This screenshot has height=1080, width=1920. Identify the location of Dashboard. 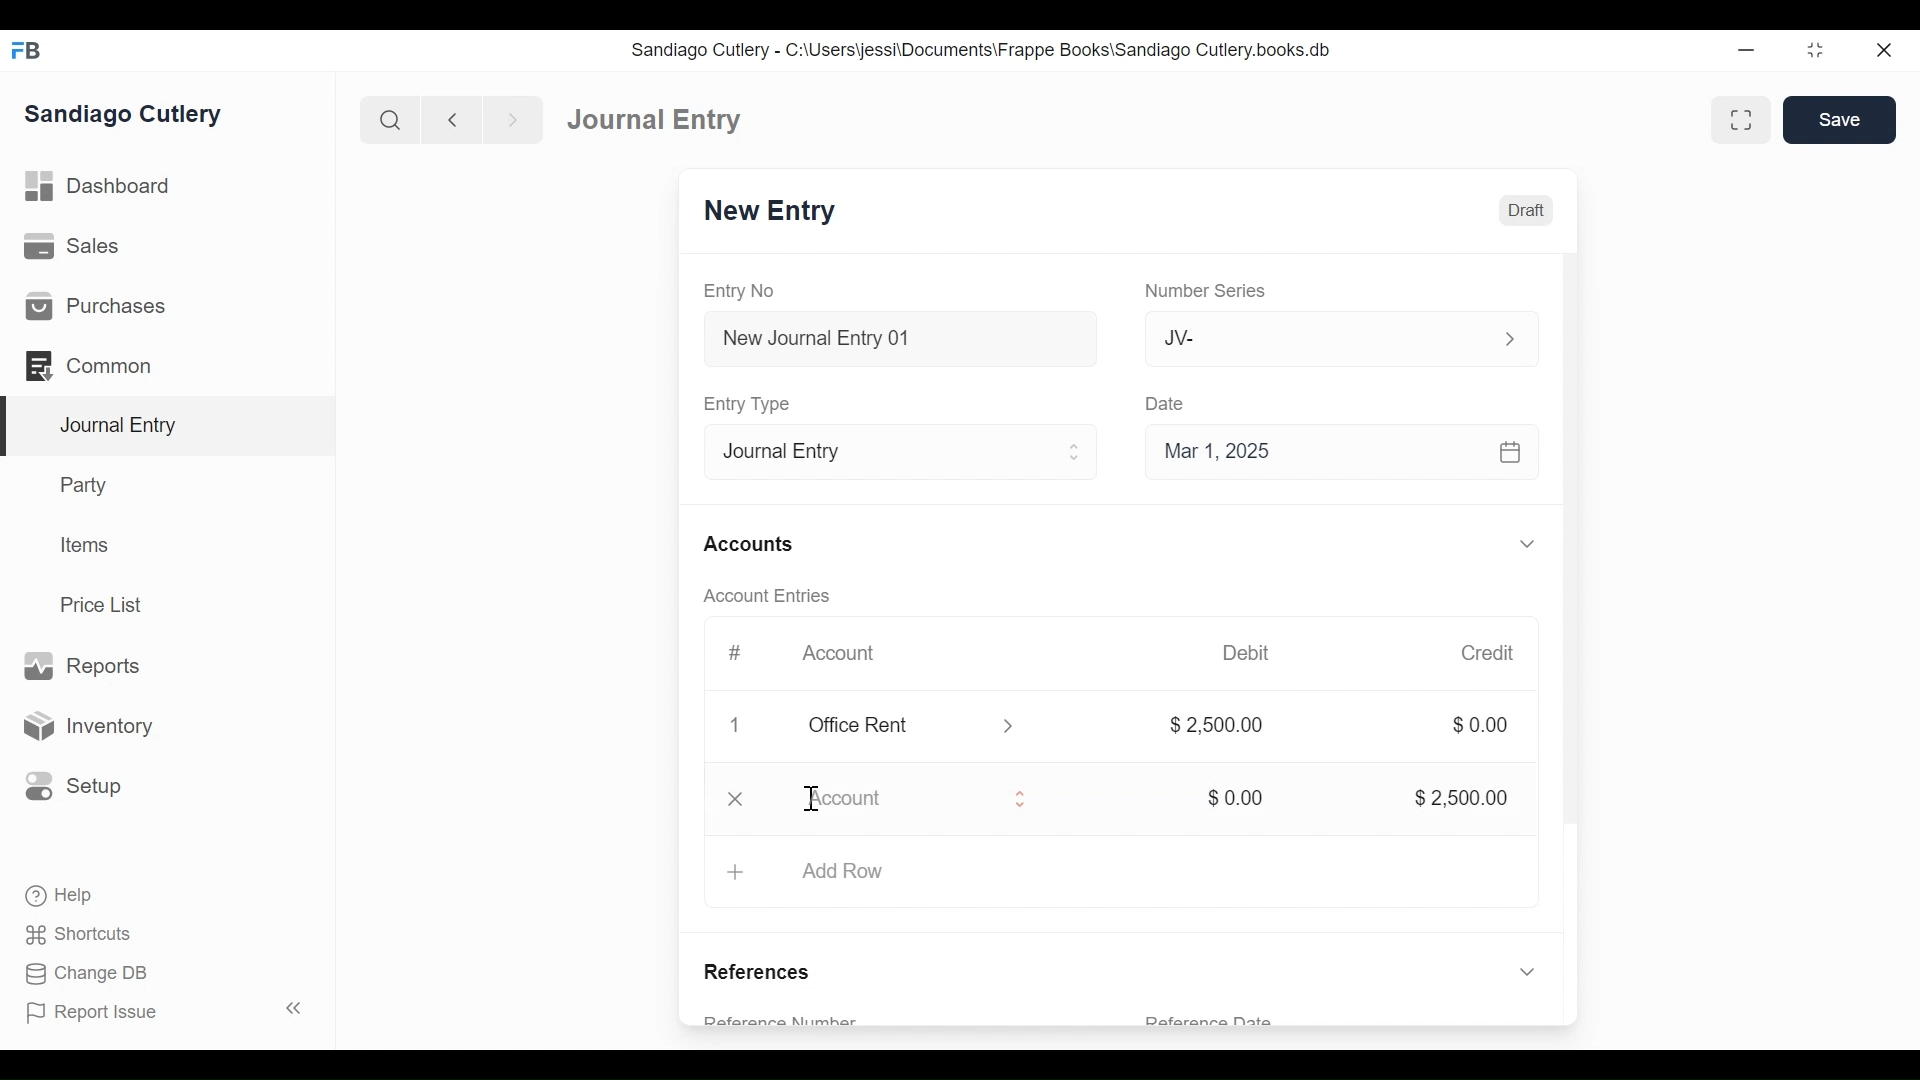
(647, 117).